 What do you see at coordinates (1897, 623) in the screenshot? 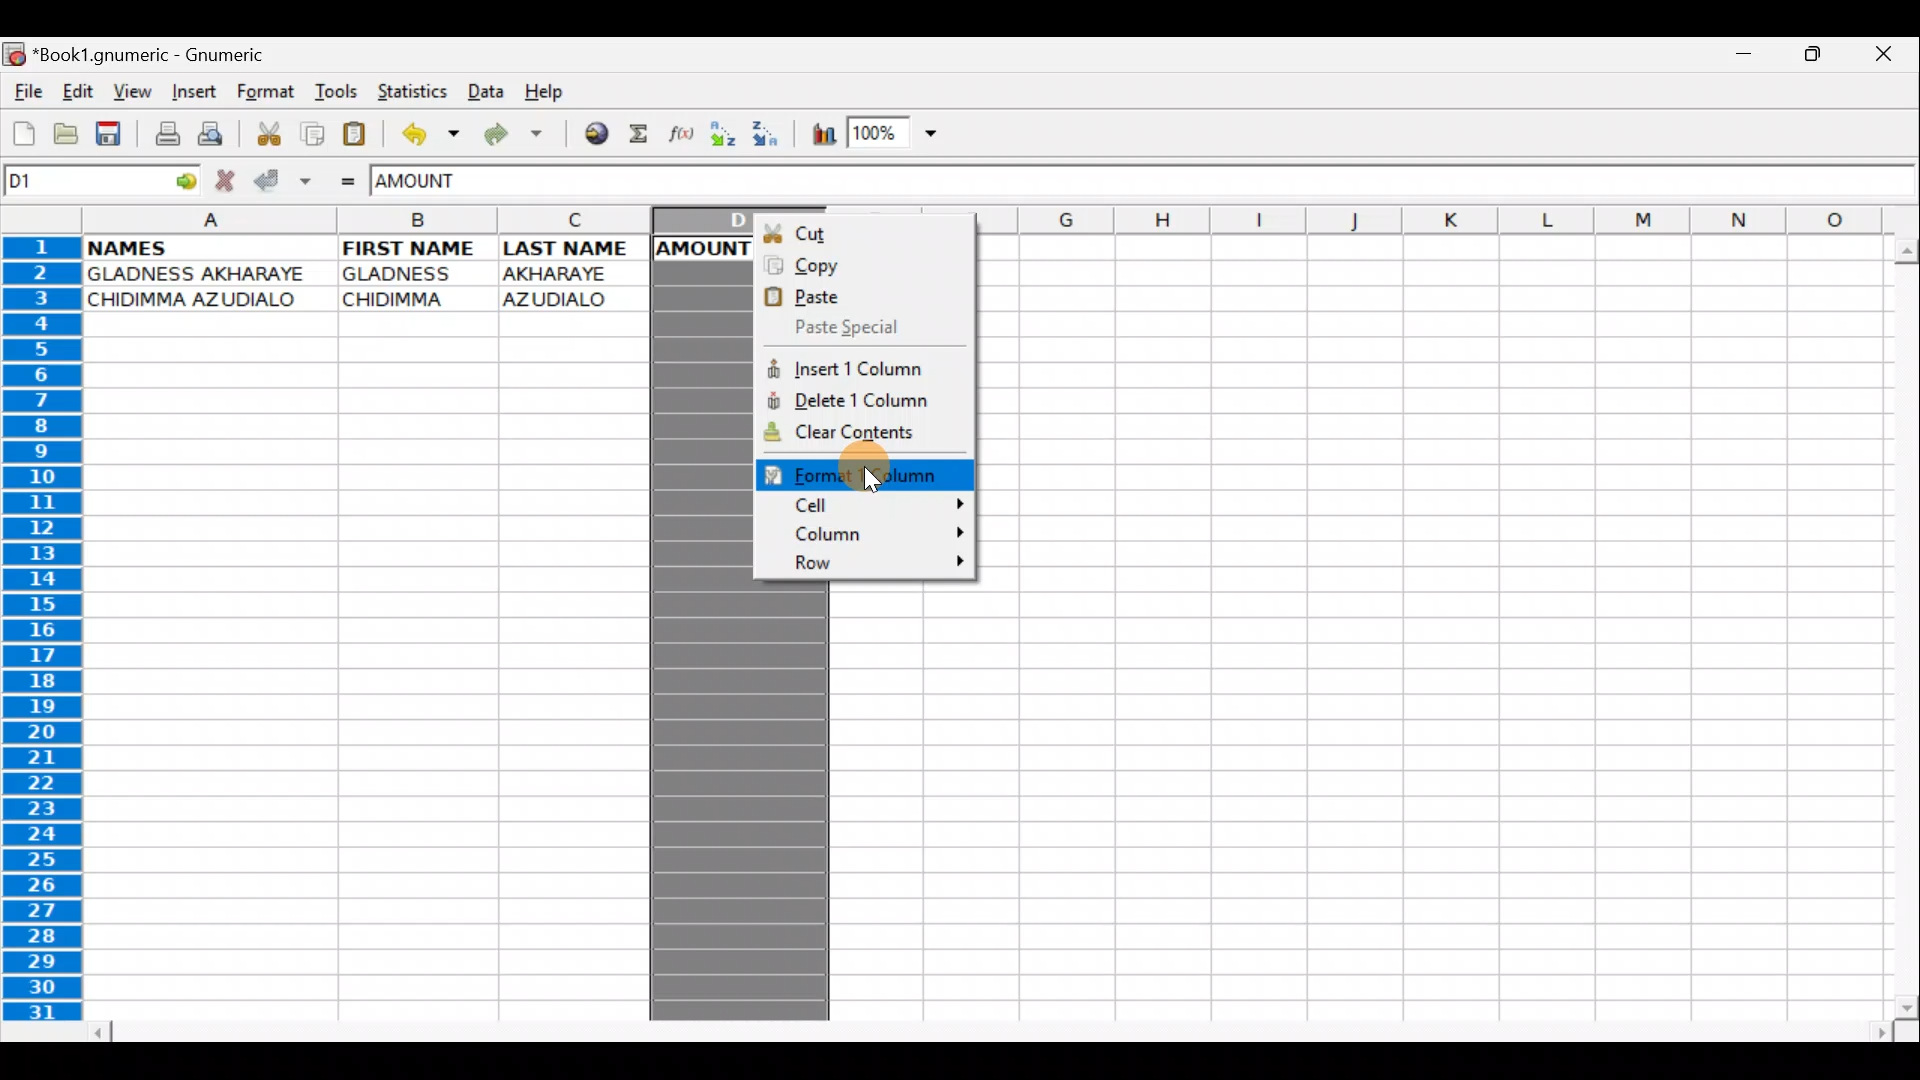
I see `Scroll bar` at bounding box center [1897, 623].